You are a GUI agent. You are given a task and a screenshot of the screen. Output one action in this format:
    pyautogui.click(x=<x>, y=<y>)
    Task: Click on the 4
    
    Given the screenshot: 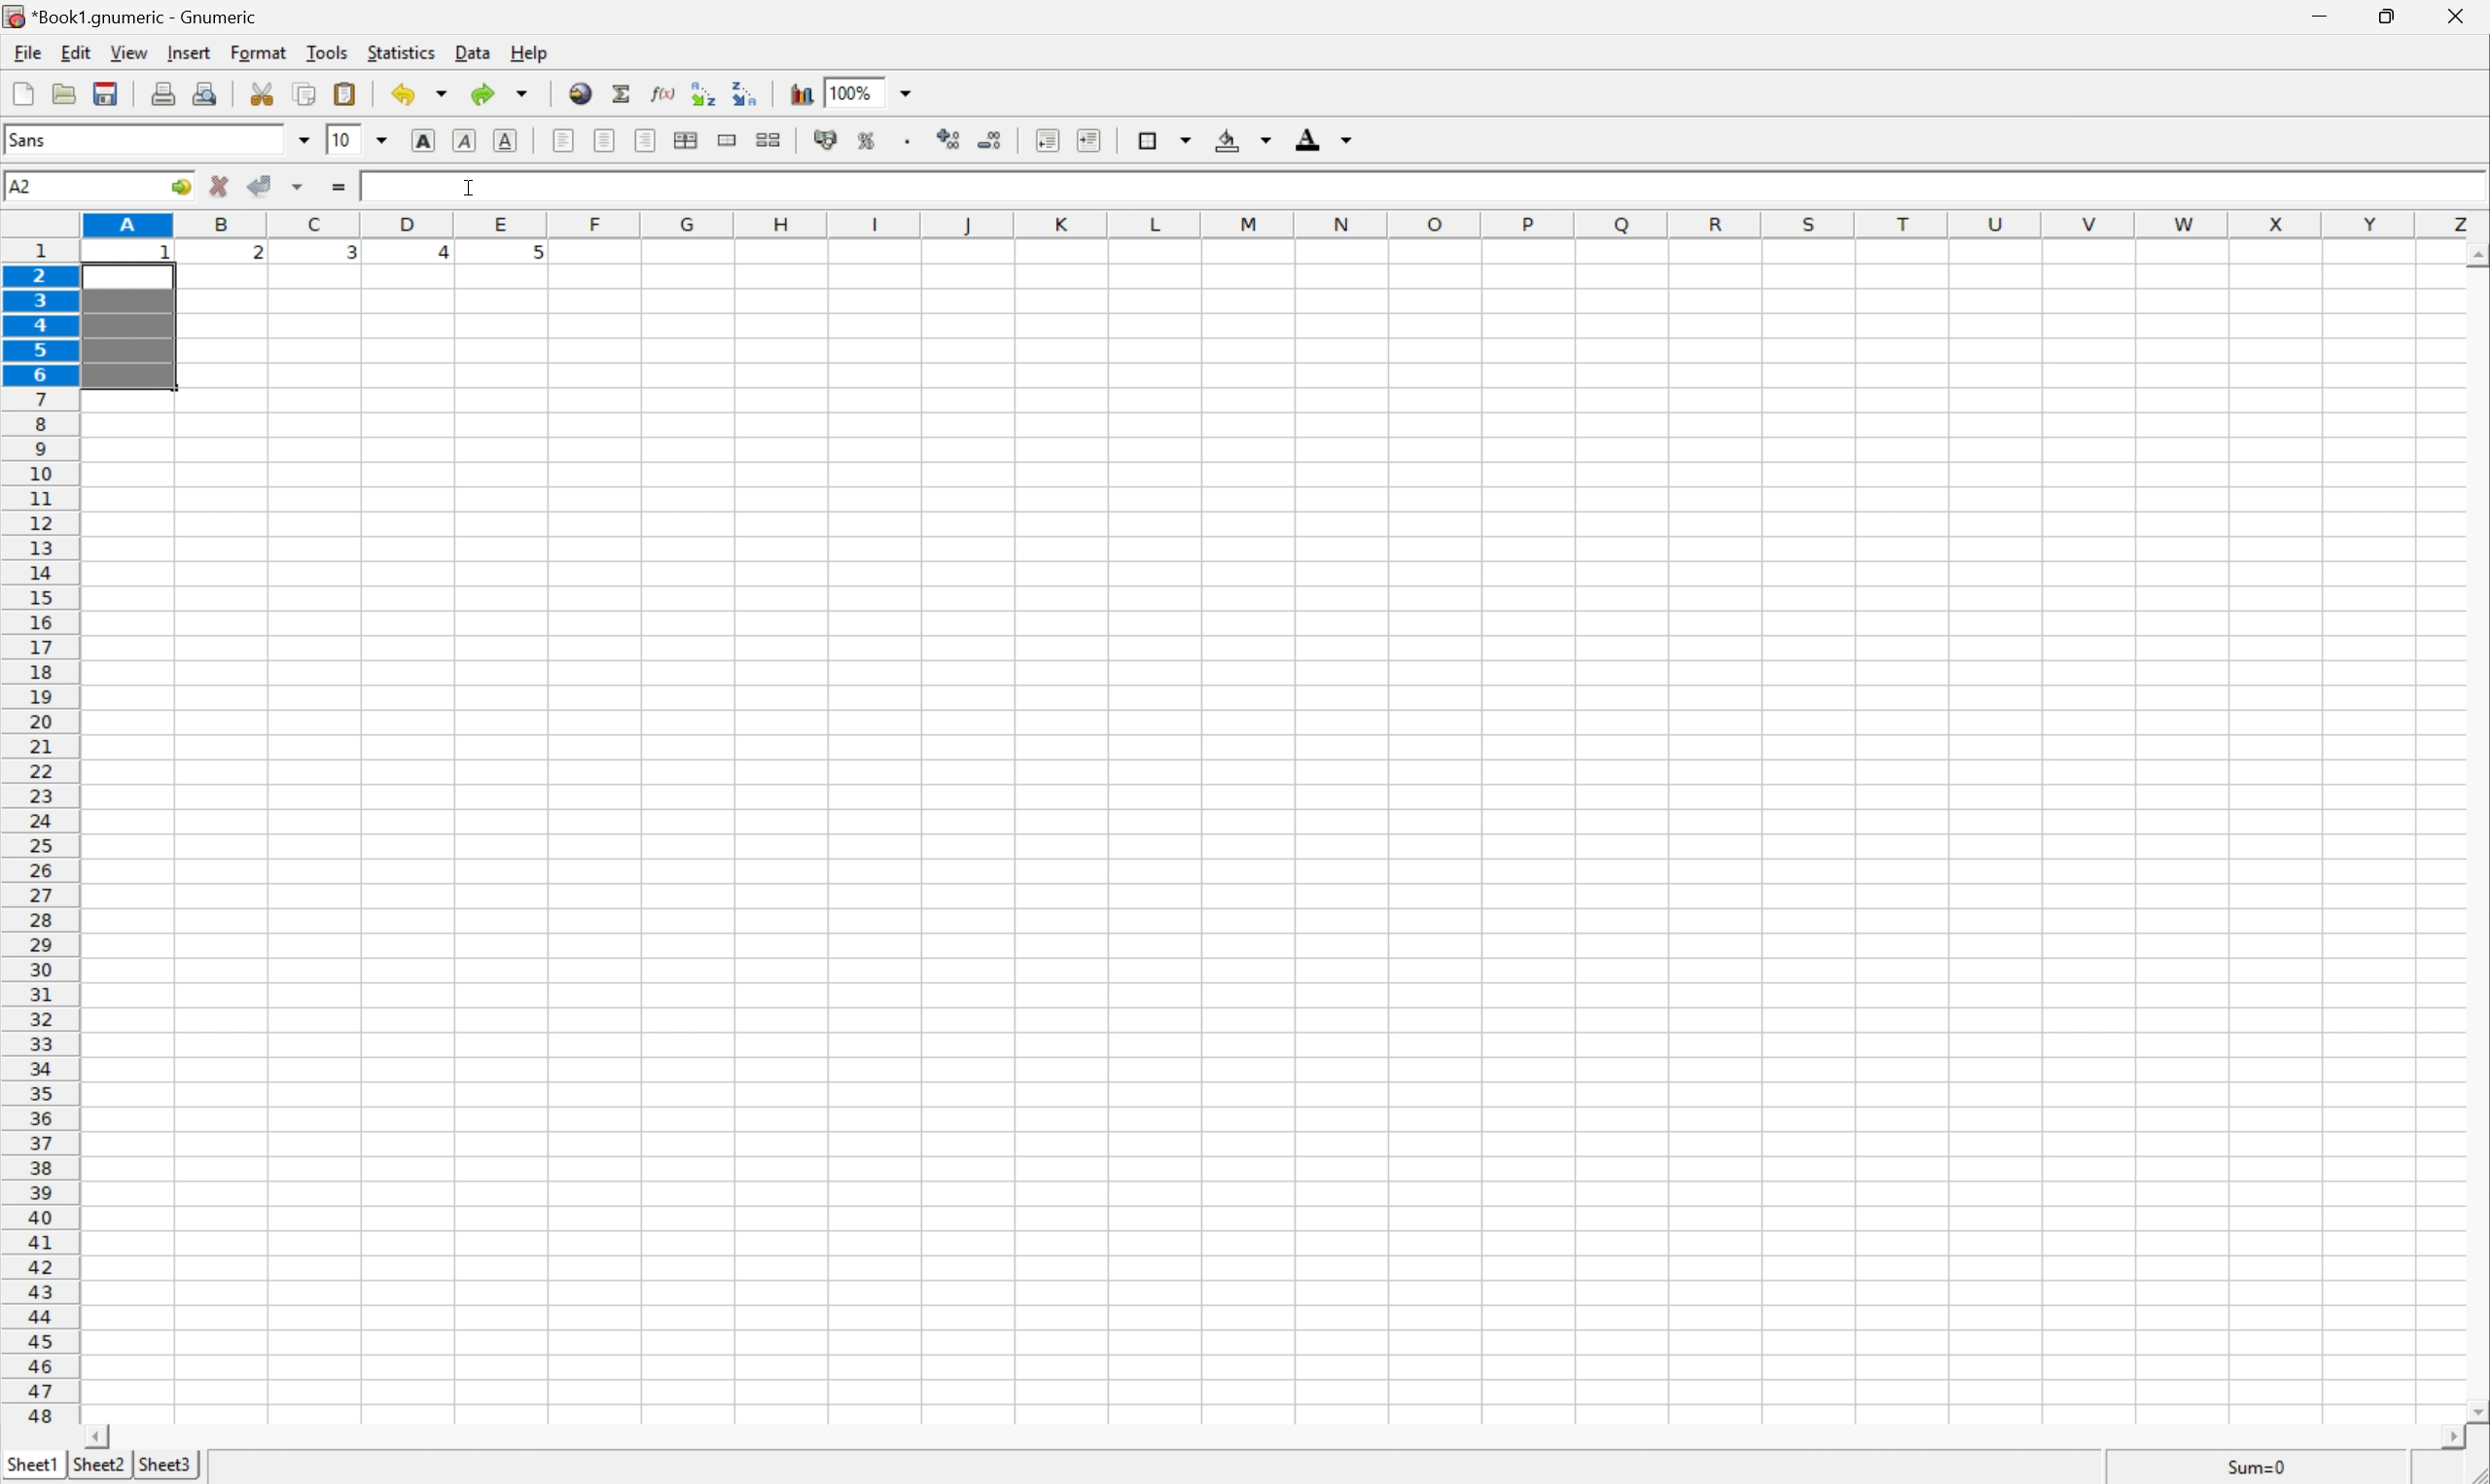 What is the action you would take?
    pyautogui.click(x=434, y=254)
    